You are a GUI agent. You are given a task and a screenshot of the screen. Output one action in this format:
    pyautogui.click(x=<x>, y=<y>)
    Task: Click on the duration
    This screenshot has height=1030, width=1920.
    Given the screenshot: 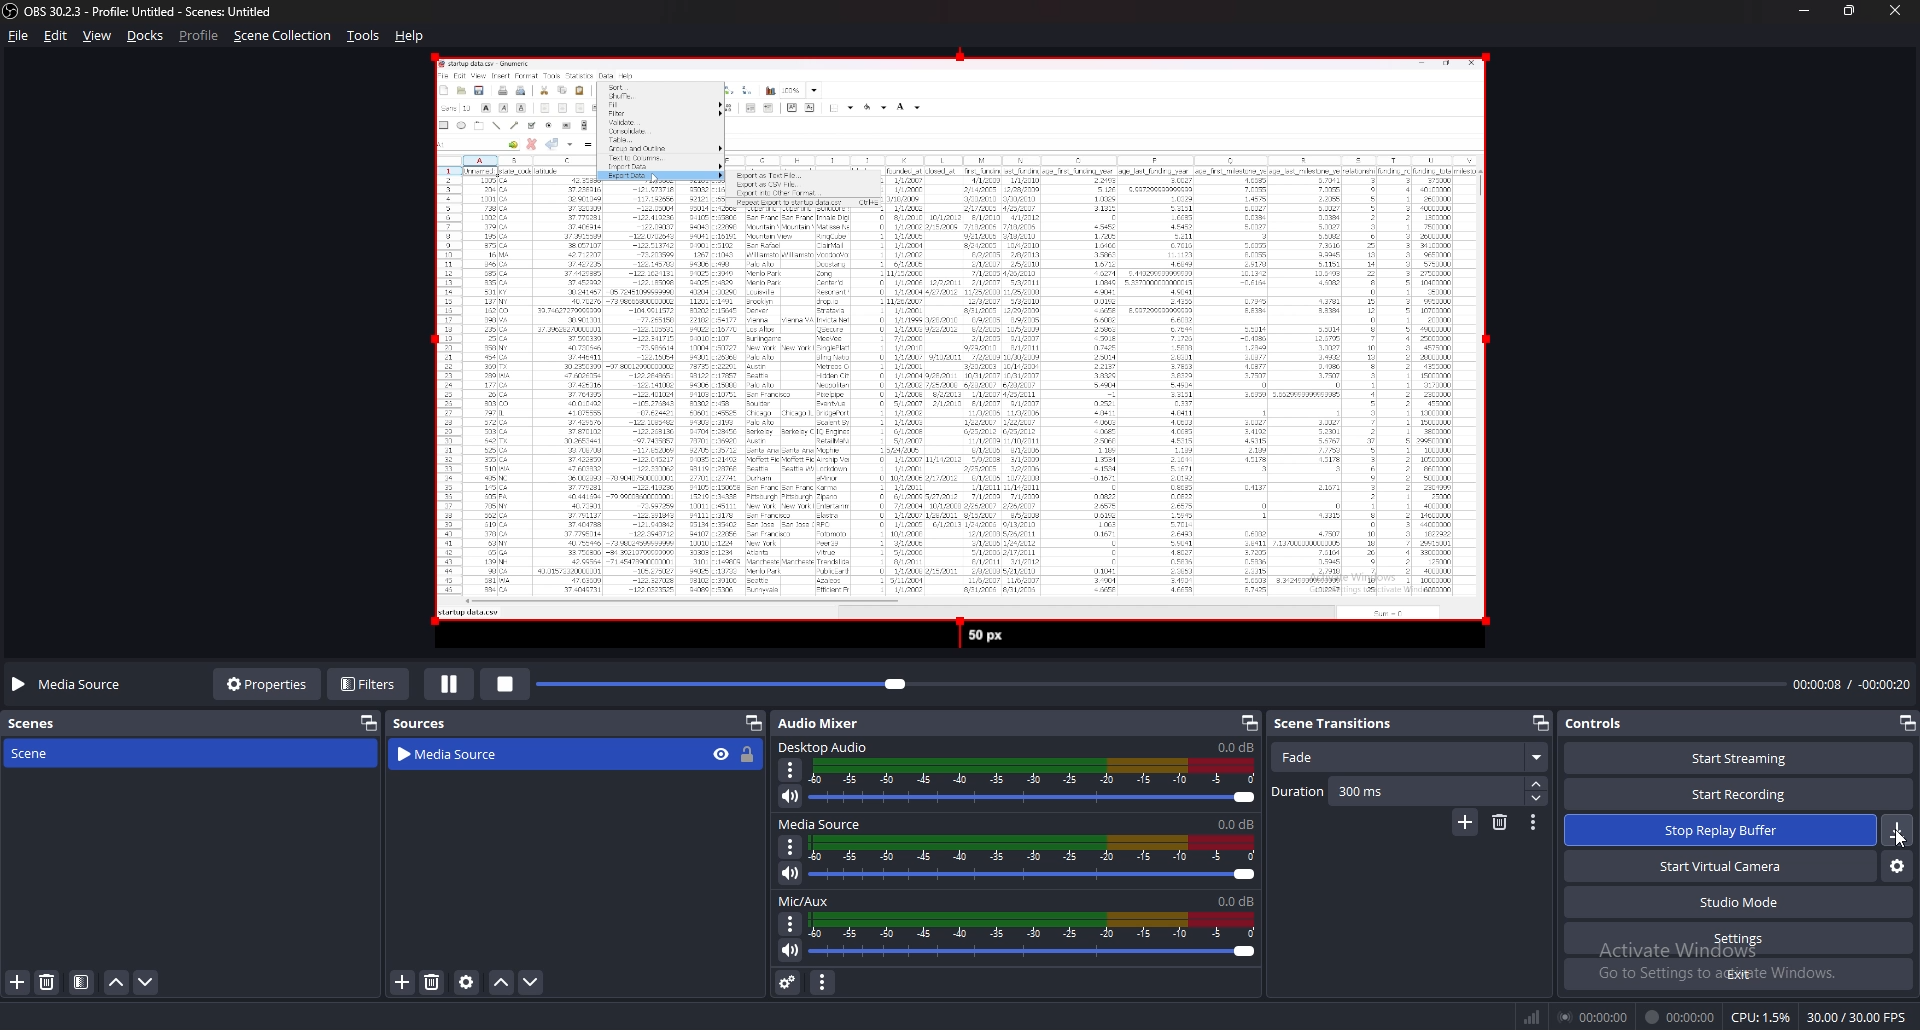 What is the action you would take?
    pyautogui.click(x=1397, y=791)
    